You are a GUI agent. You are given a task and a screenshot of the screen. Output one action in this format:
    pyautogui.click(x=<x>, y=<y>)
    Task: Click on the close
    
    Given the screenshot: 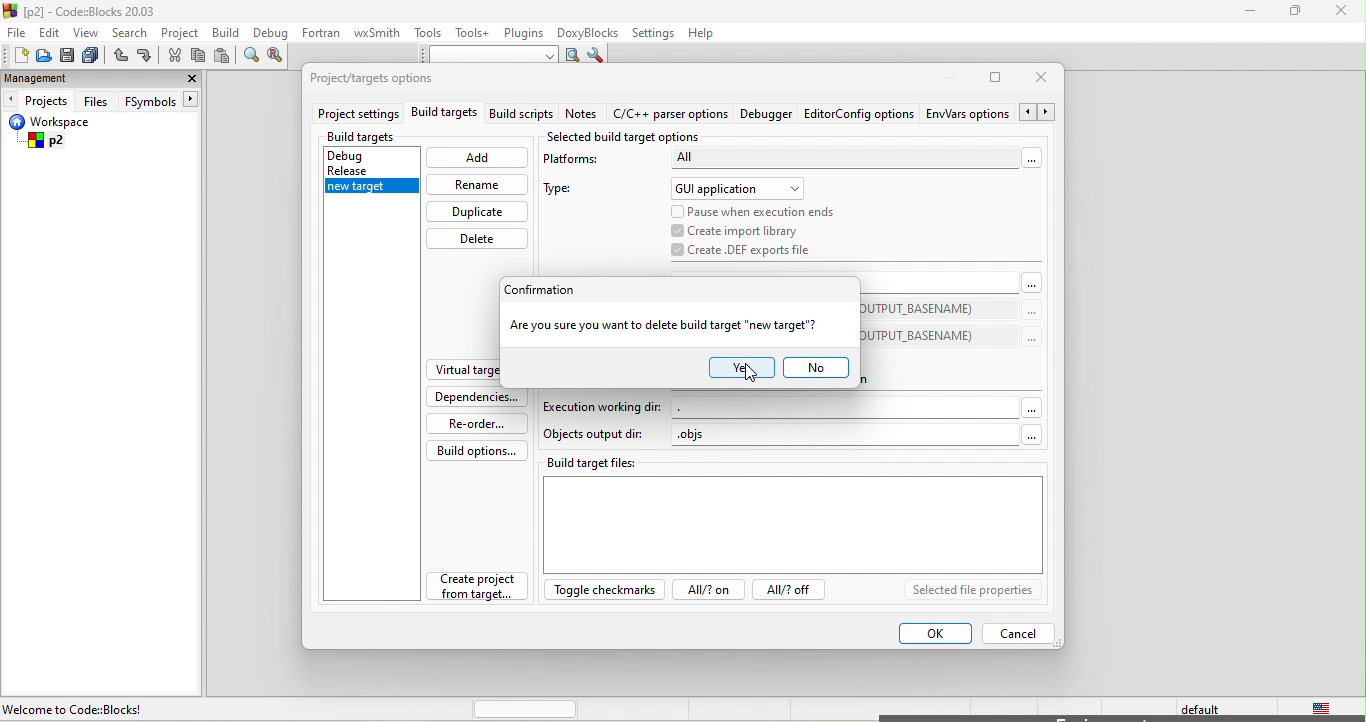 What is the action you would take?
    pyautogui.click(x=1044, y=80)
    